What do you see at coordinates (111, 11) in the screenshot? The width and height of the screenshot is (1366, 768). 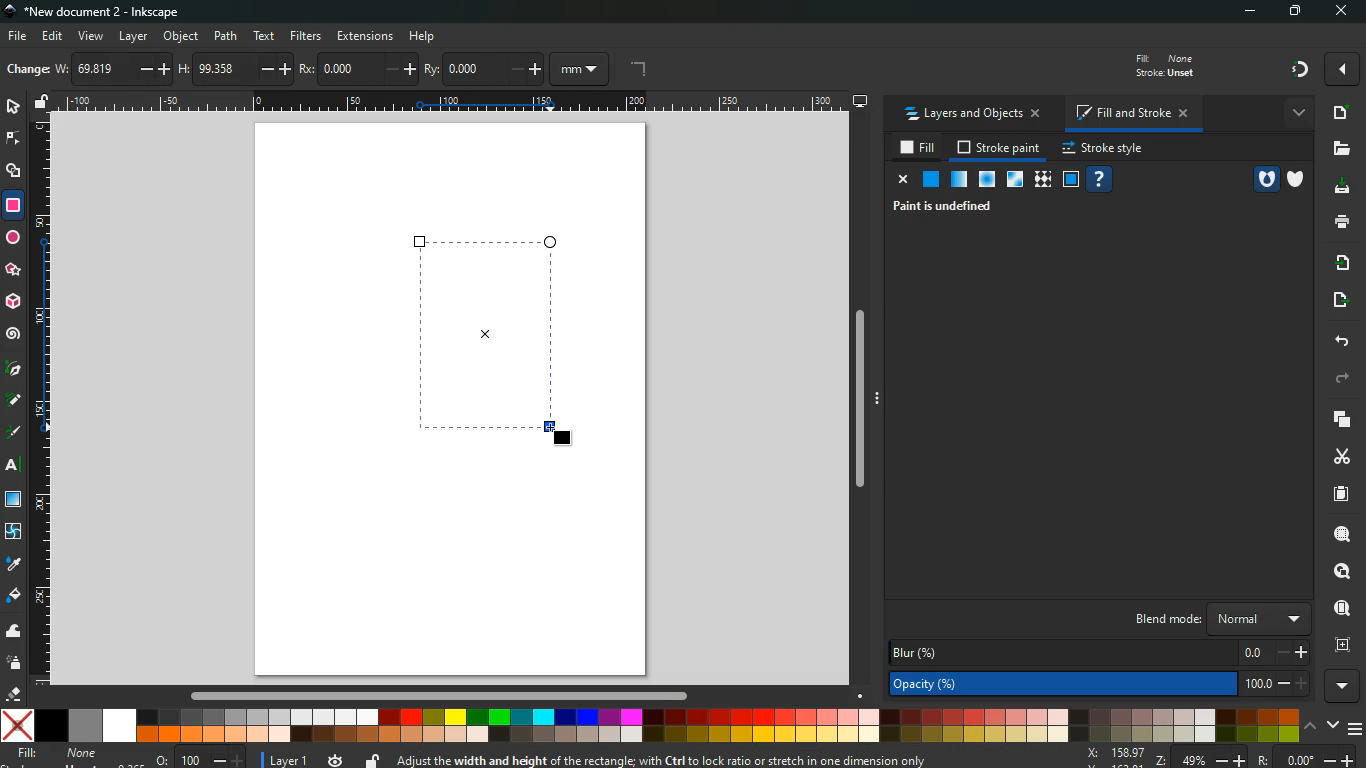 I see `inkscape` at bounding box center [111, 11].